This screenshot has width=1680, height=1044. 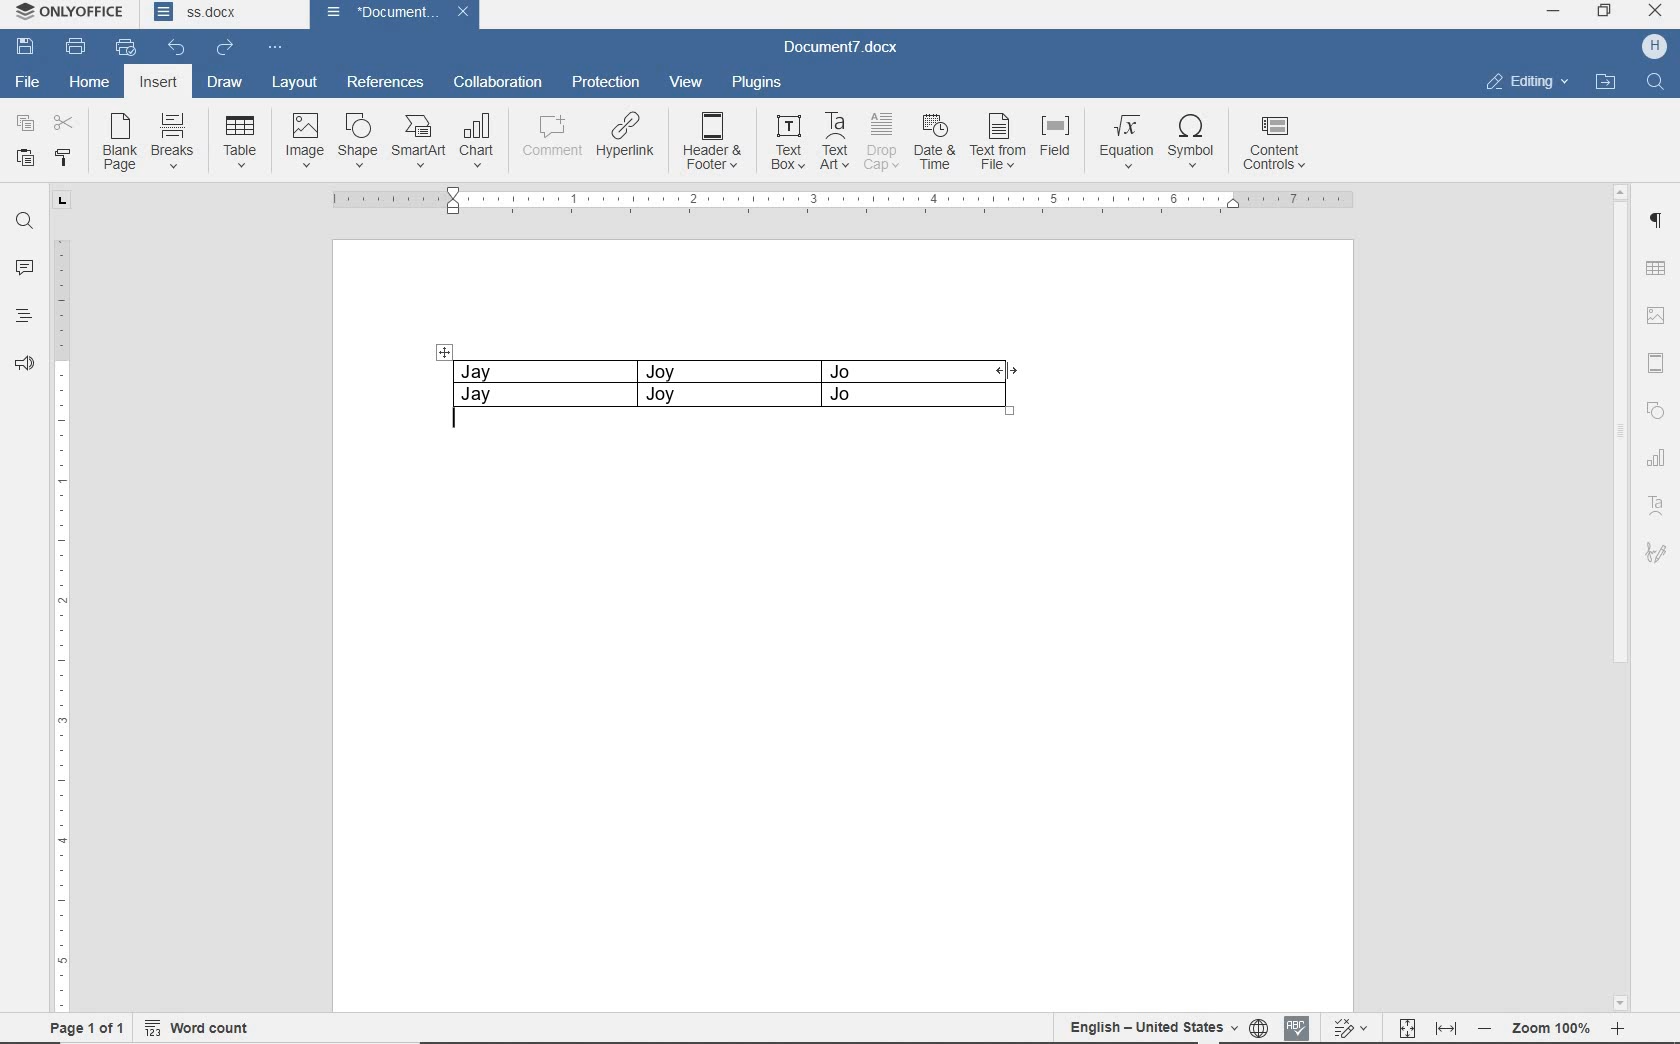 I want to click on REDO, so click(x=225, y=48).